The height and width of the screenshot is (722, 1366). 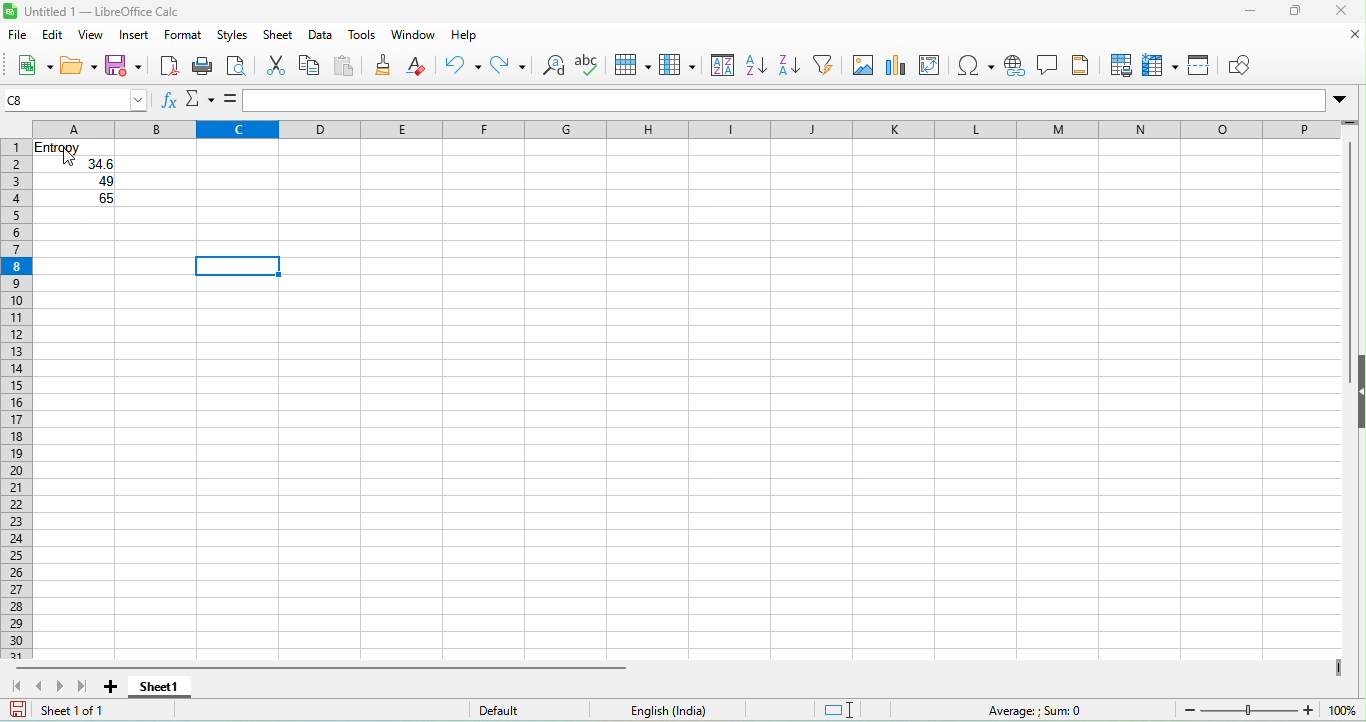 What do you see at coordinates (135, 37) in the screenshot?
I see `insert` at bounding box center [135, 37].